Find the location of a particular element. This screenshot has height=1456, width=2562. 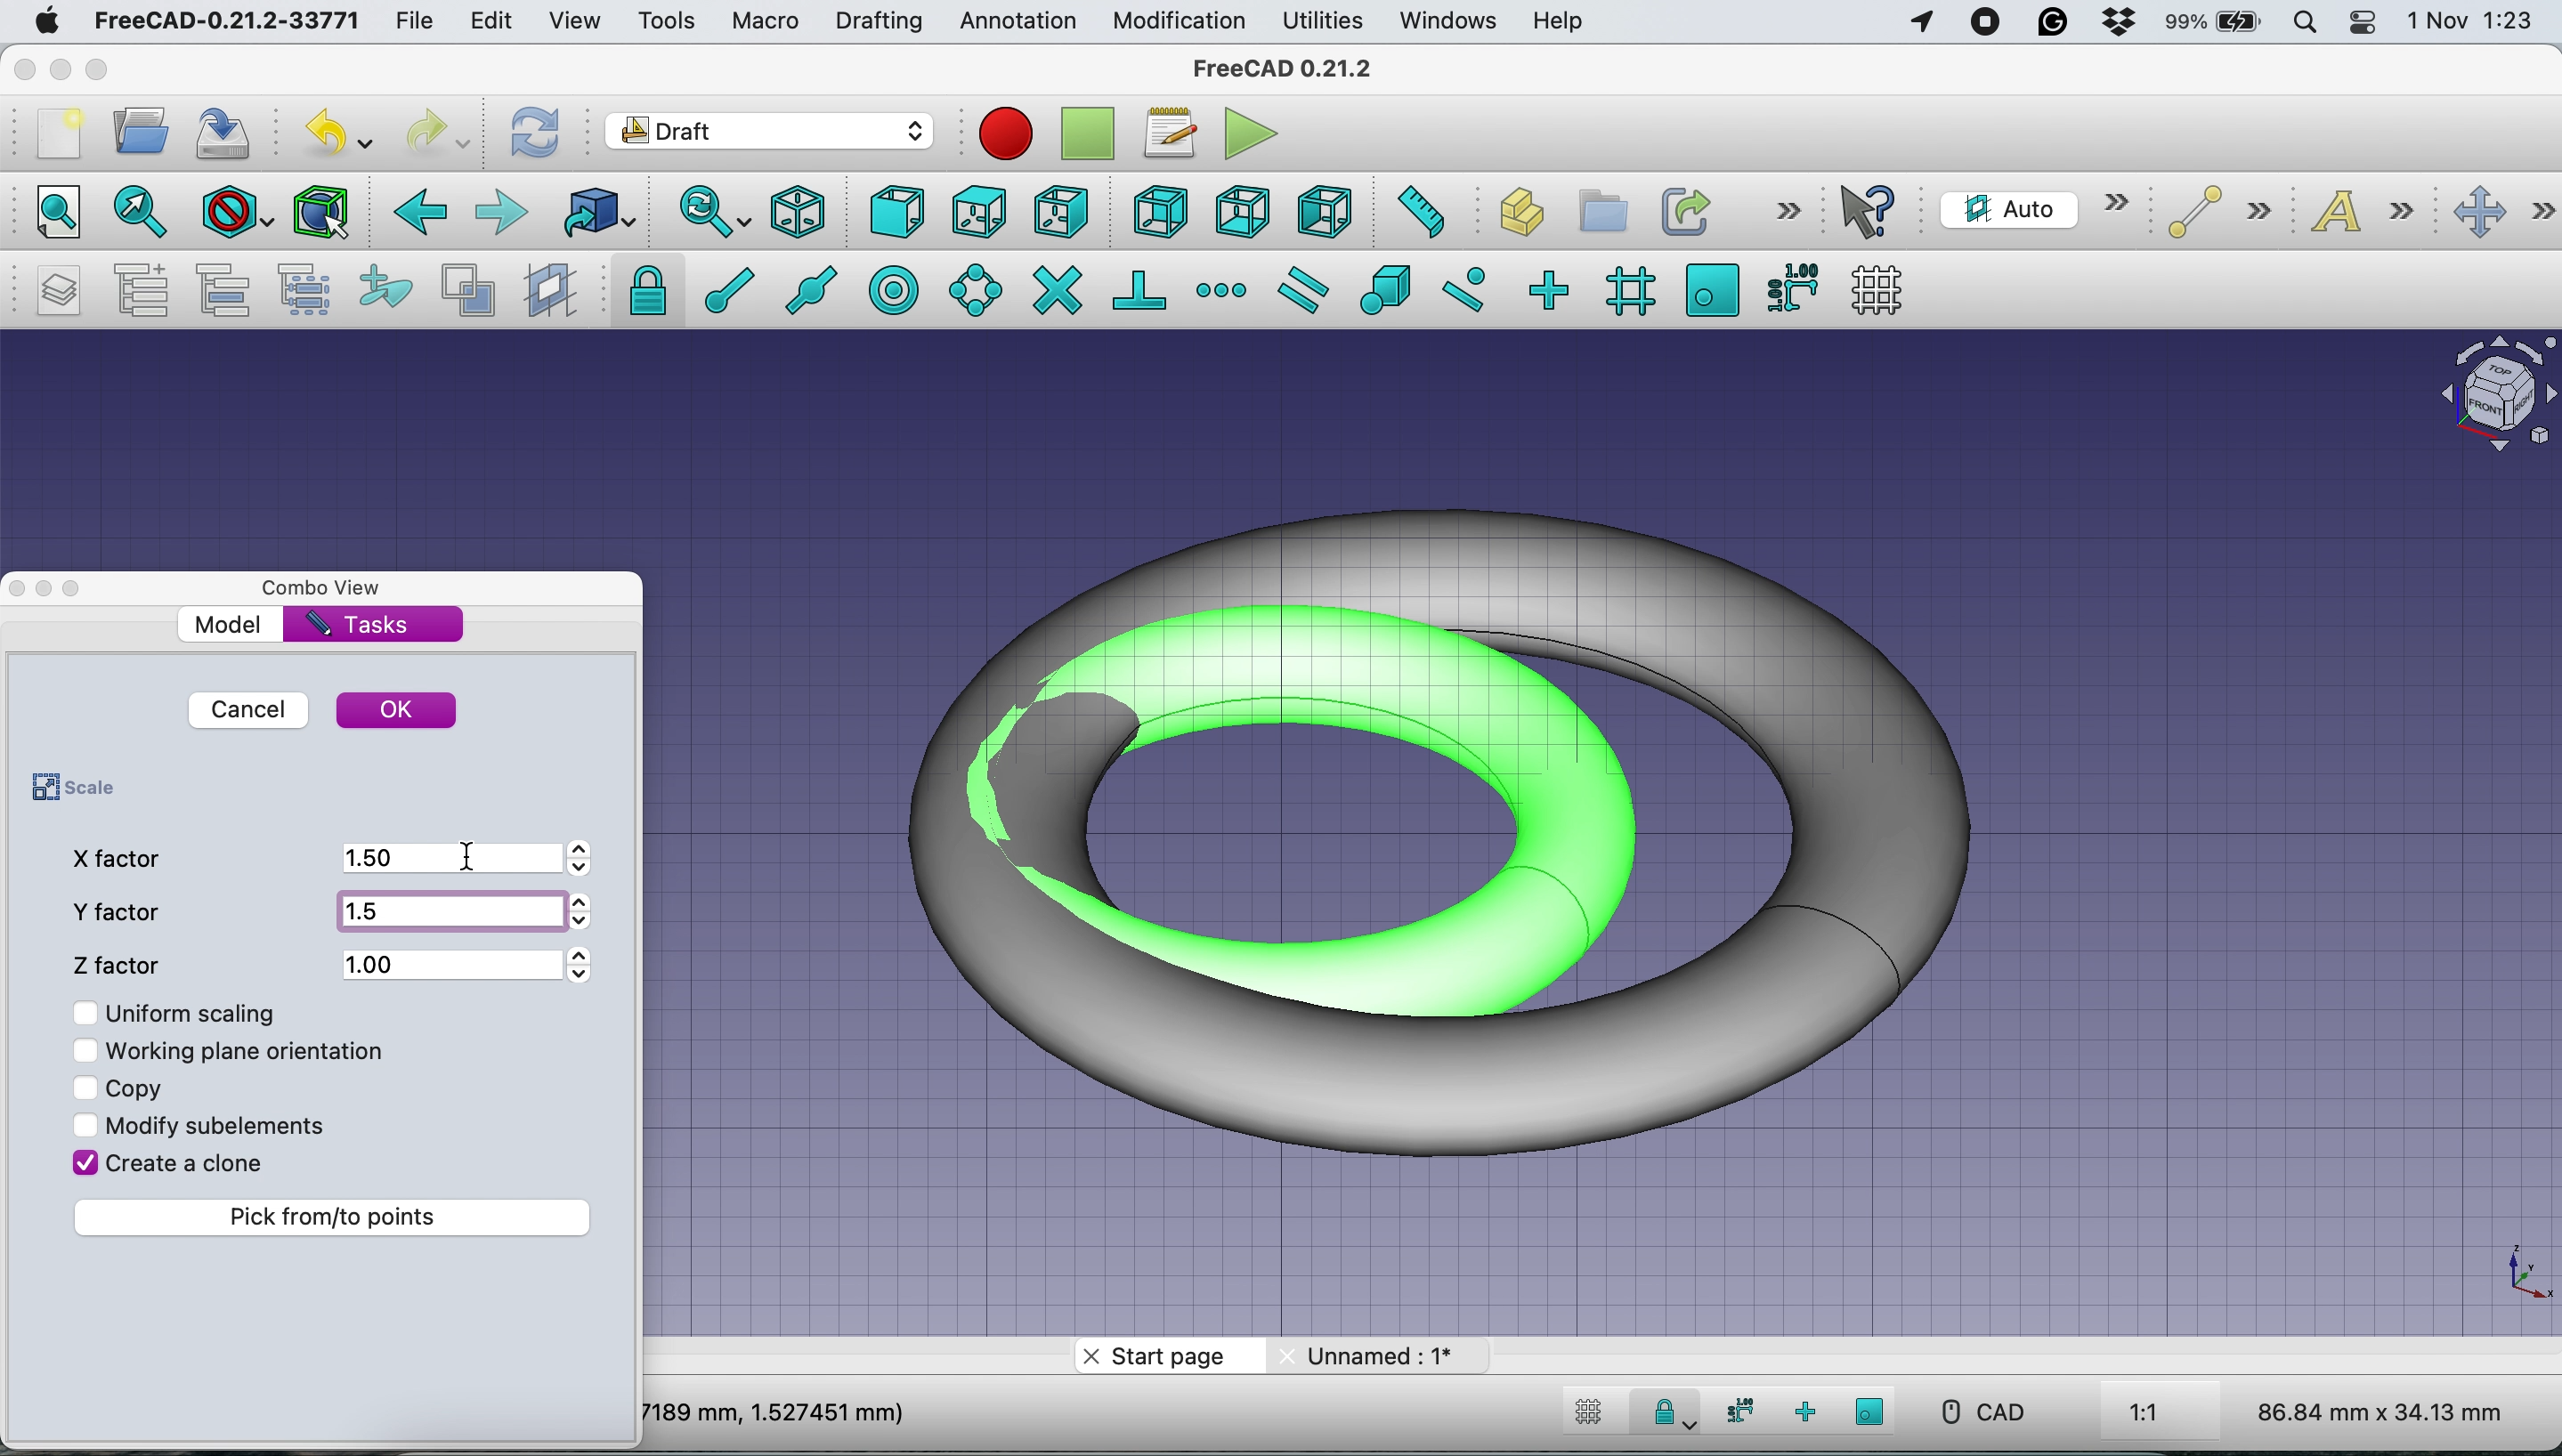

fit all selection is located at coordinates (135, 214).